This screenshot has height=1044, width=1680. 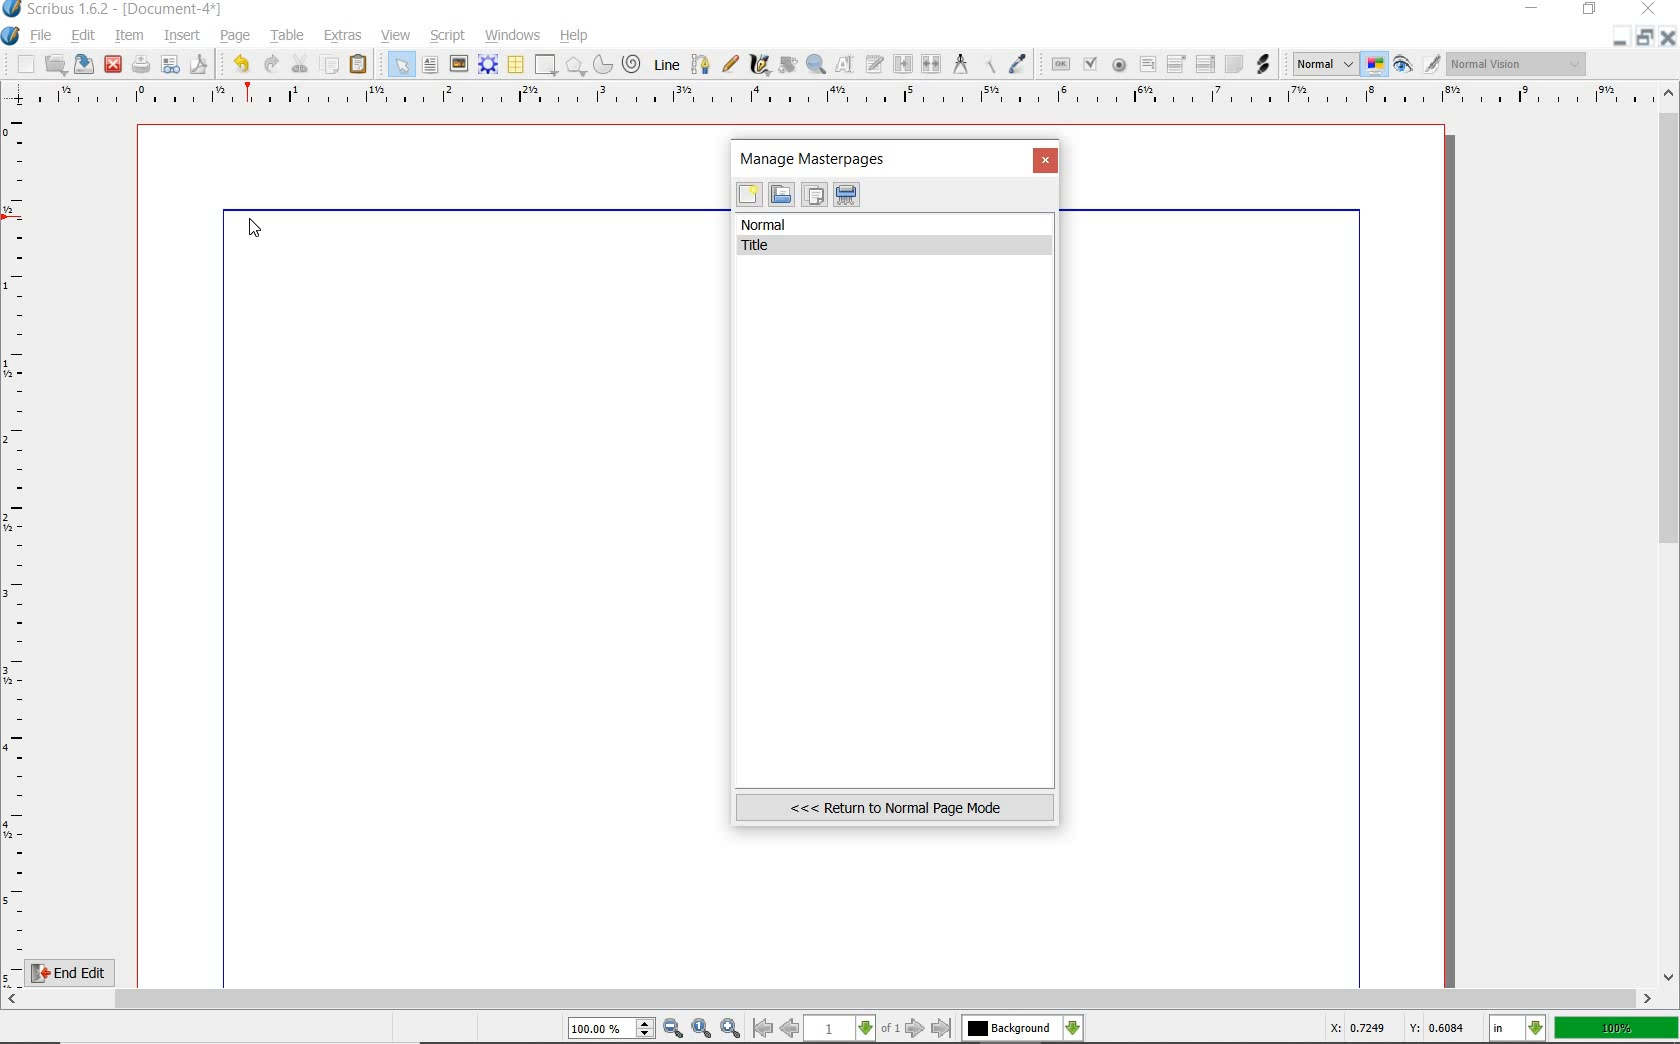 I want to click on copy item properties, so click(x=991, y=63).